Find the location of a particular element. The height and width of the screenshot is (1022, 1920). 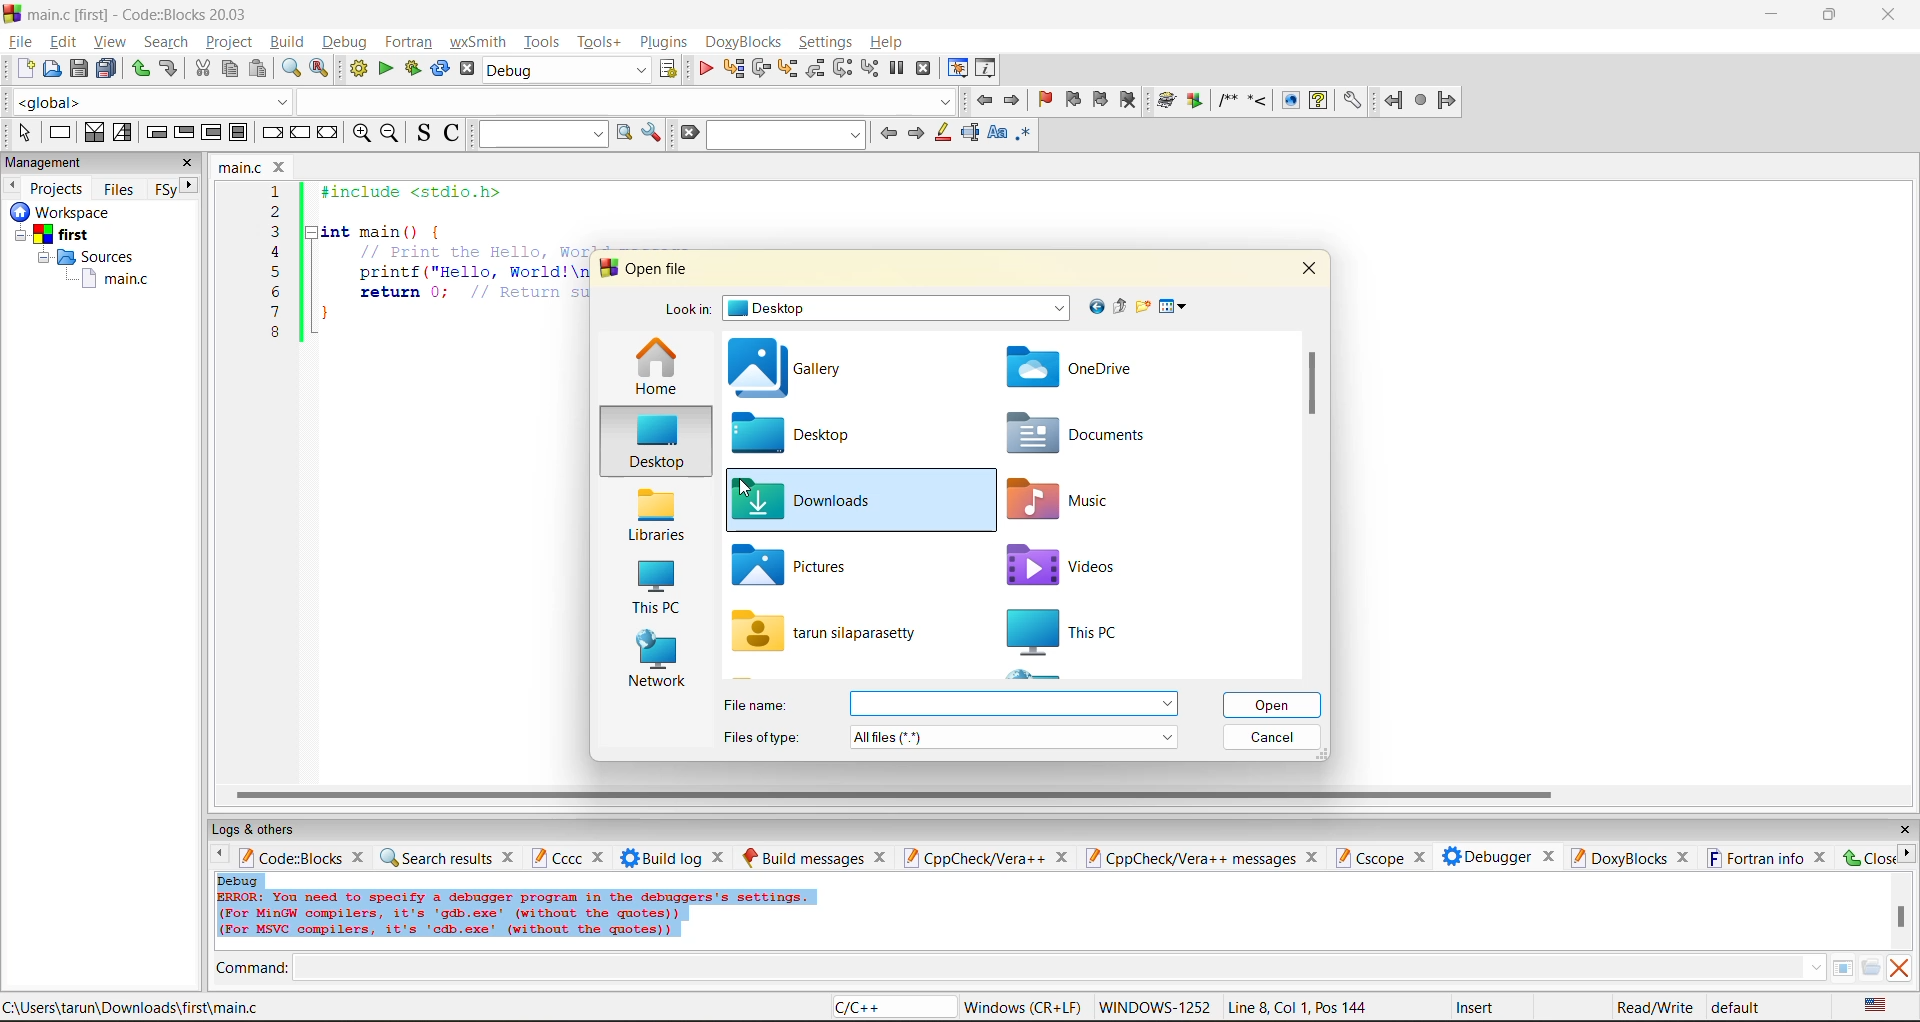

next is located at coordinates (915, 133).